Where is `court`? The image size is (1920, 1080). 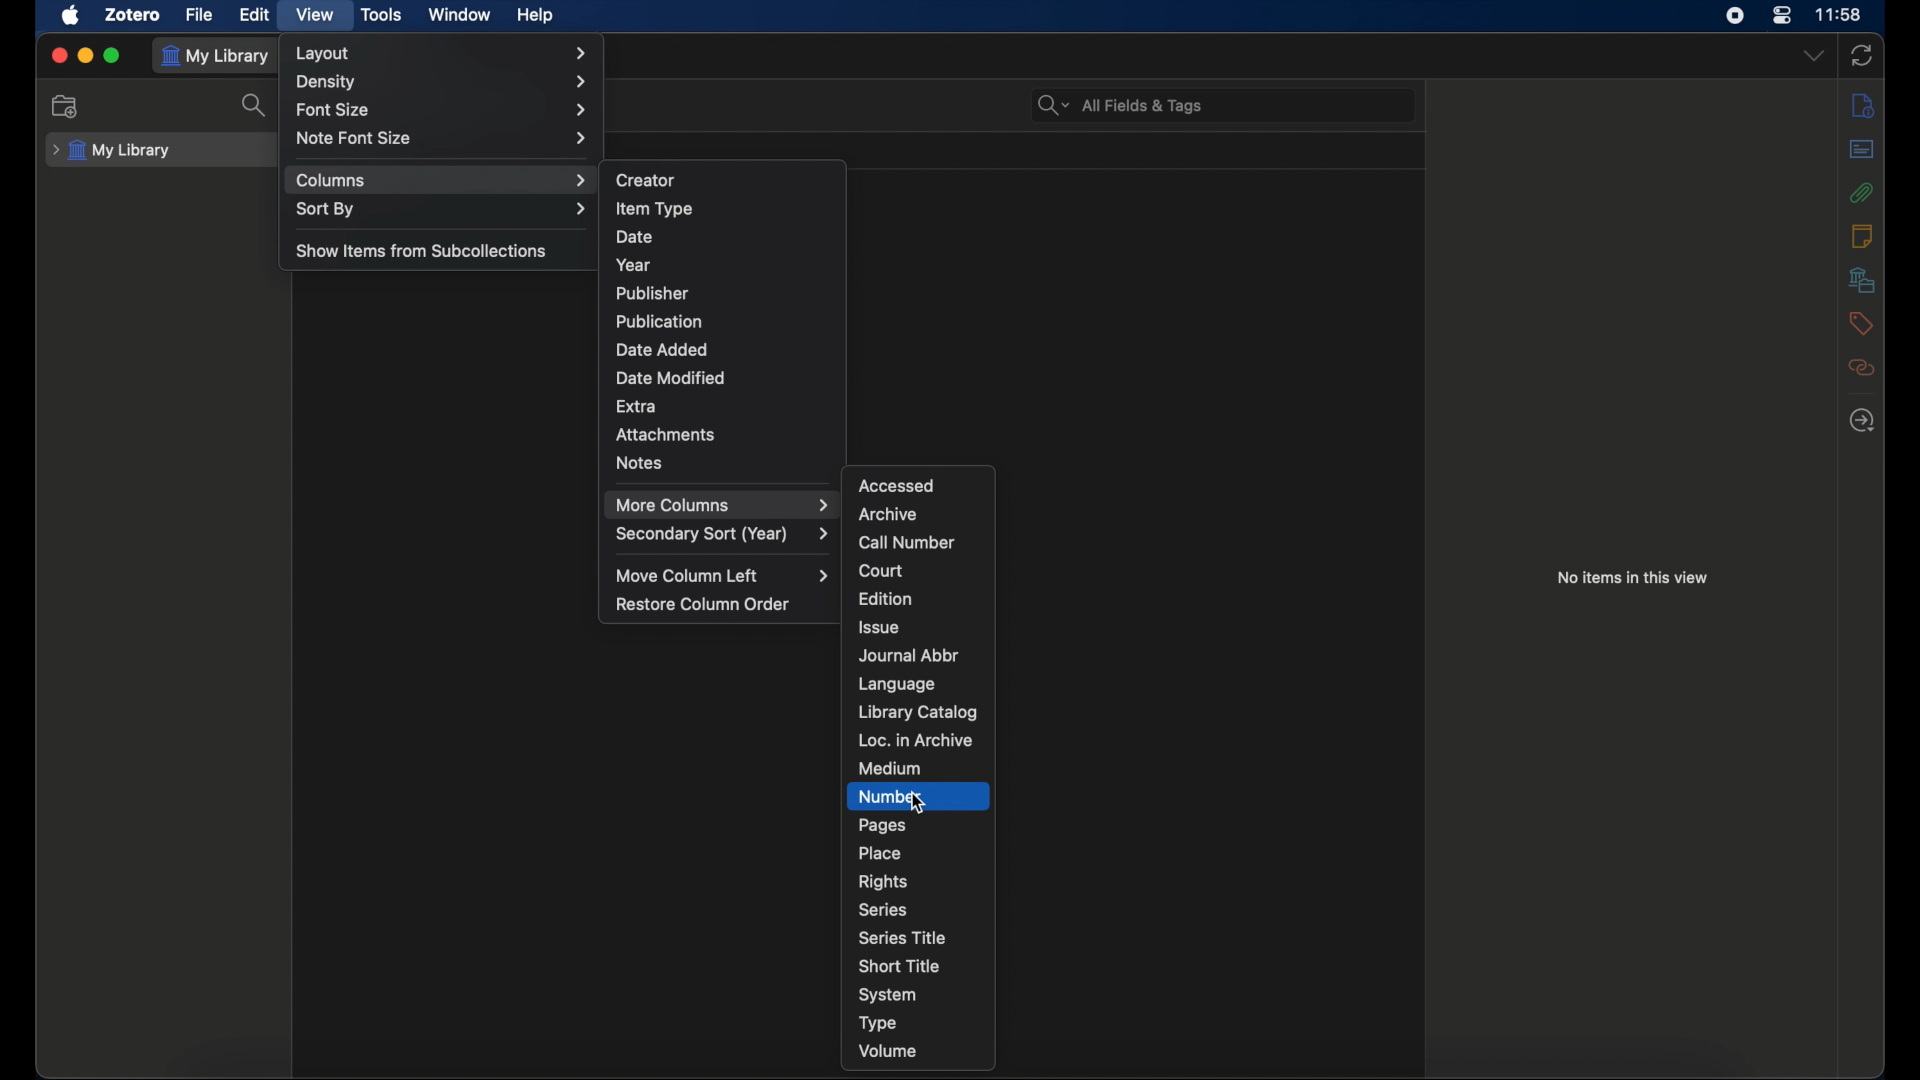
court is located at coordinates (881, 569).